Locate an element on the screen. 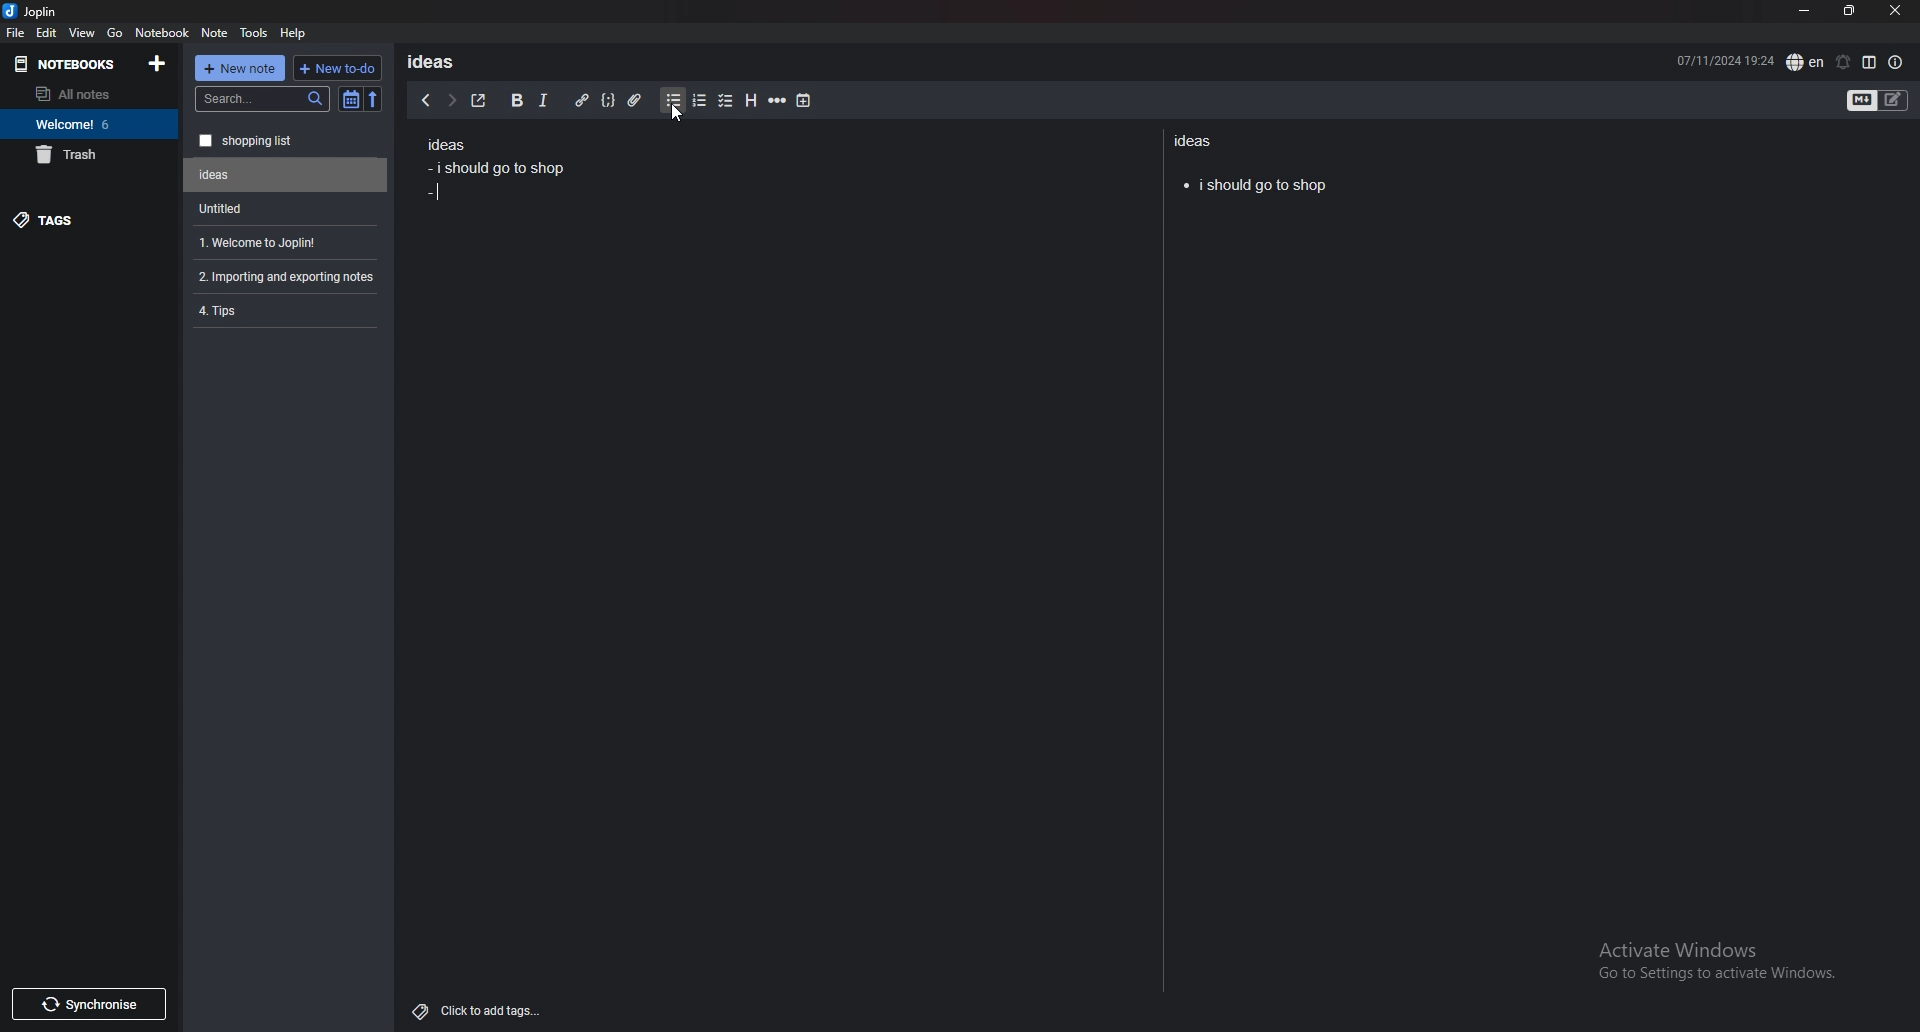 Image resolution: width=1920 pixels, height=1032 pixels. help is located at coordinates (294, 32).